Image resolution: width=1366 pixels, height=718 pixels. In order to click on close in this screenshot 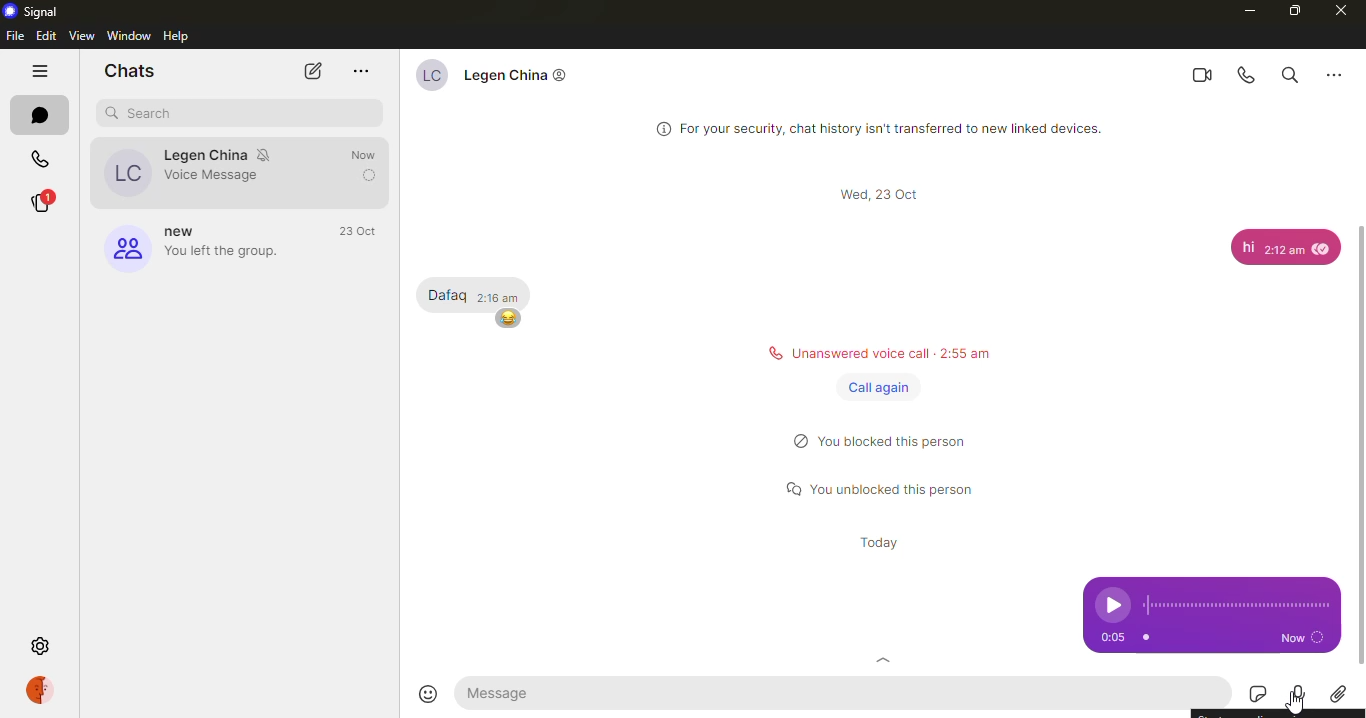, I will do `click(1346, 13)`.